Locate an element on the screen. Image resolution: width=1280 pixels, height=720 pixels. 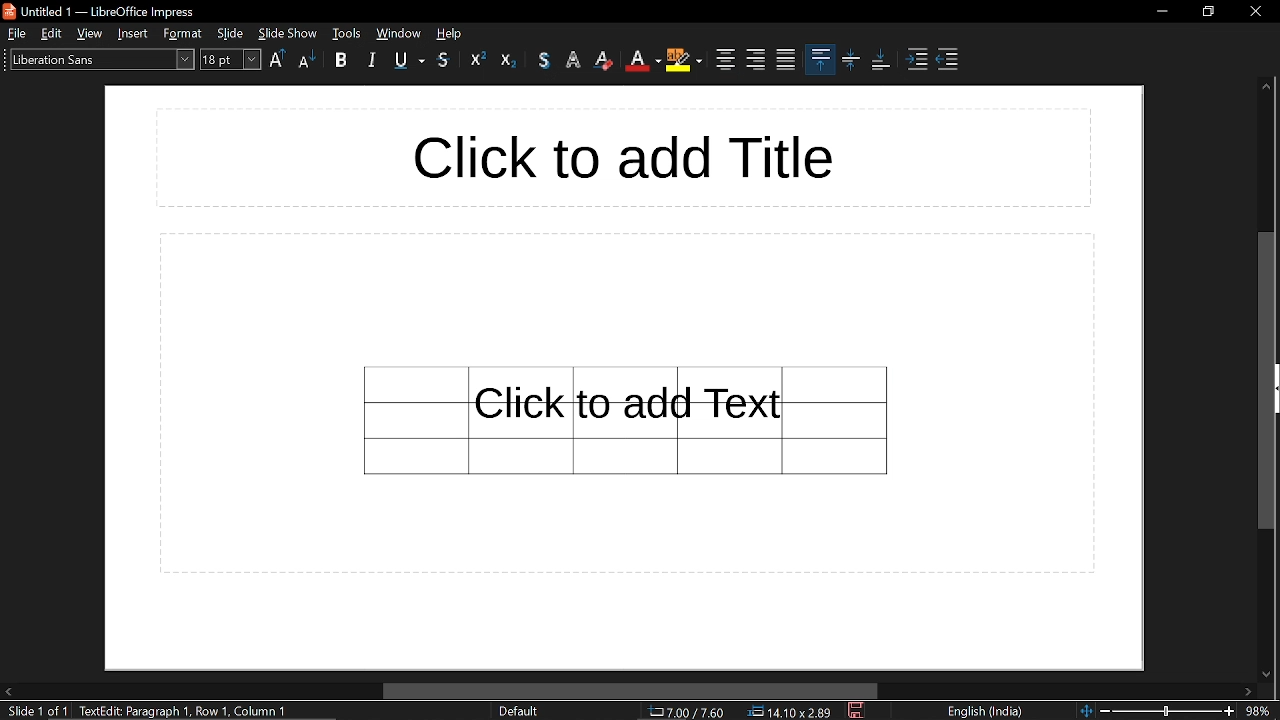
srikethrough is located at coordinates (444, 60).